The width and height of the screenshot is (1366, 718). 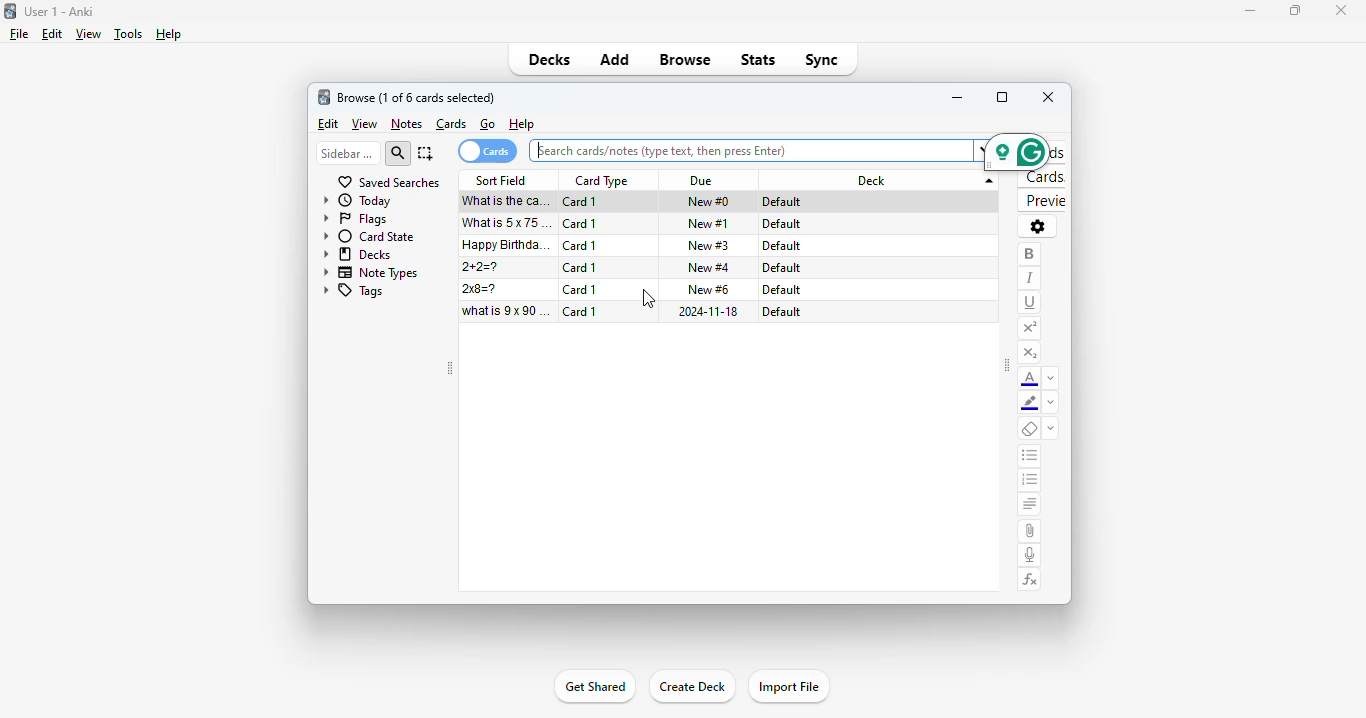 I want to click on new #3, so click(x=709, y=245).